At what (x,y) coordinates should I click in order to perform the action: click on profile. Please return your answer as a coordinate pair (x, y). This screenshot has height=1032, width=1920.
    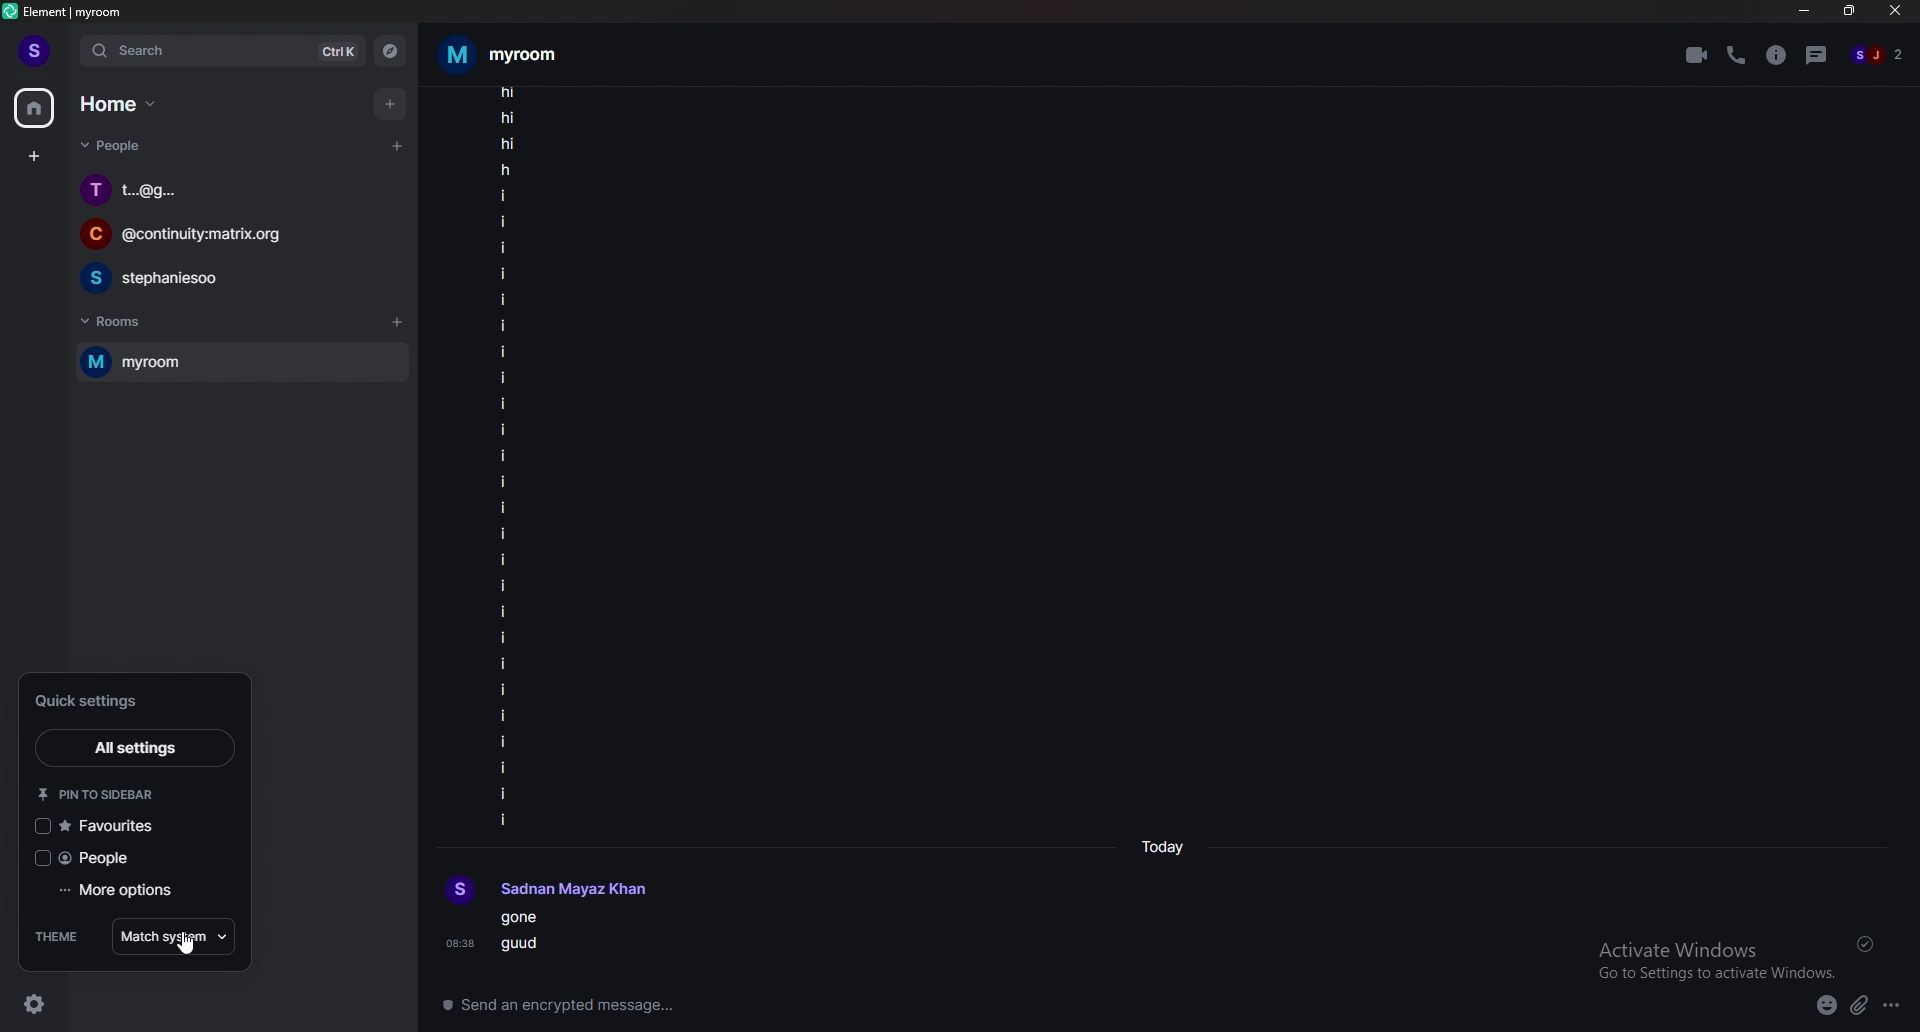
    Looking at the image, I should click on (35, 50).